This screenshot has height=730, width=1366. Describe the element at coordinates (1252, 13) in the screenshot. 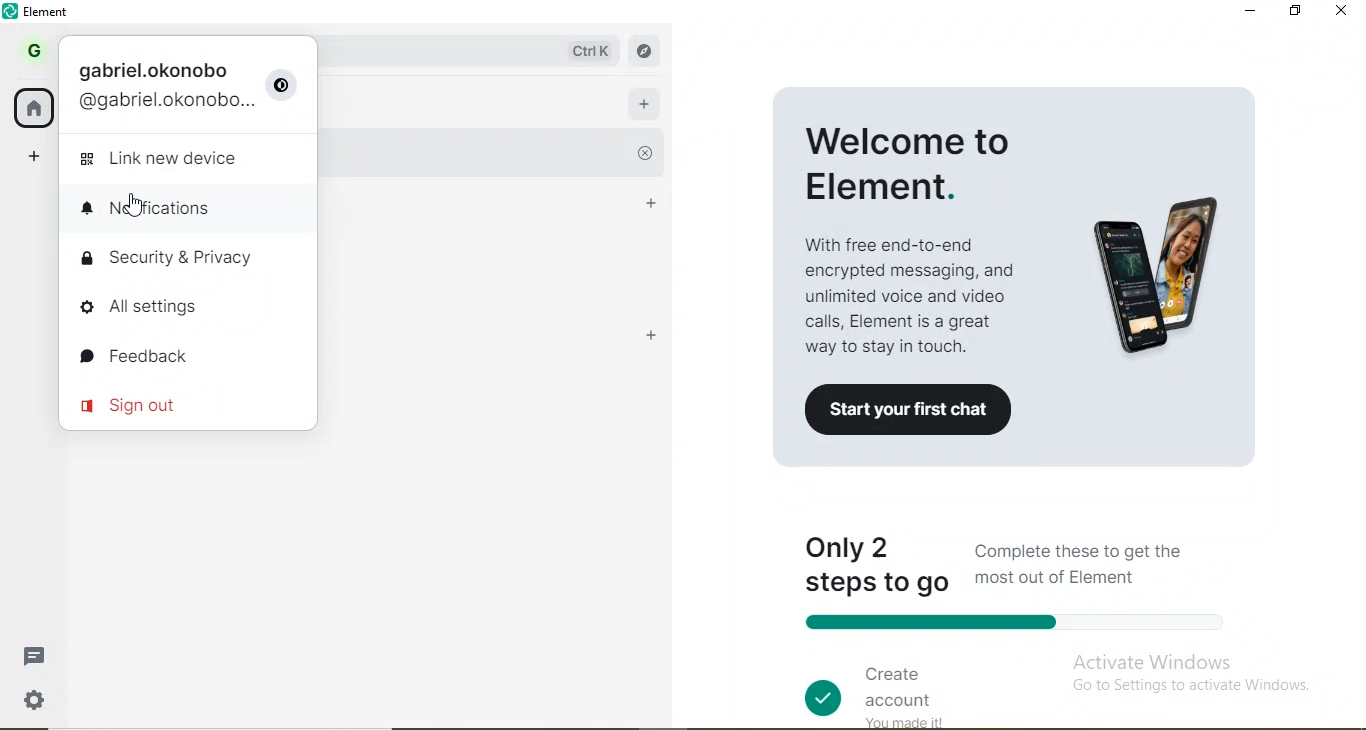

I see `minimise` at that location.